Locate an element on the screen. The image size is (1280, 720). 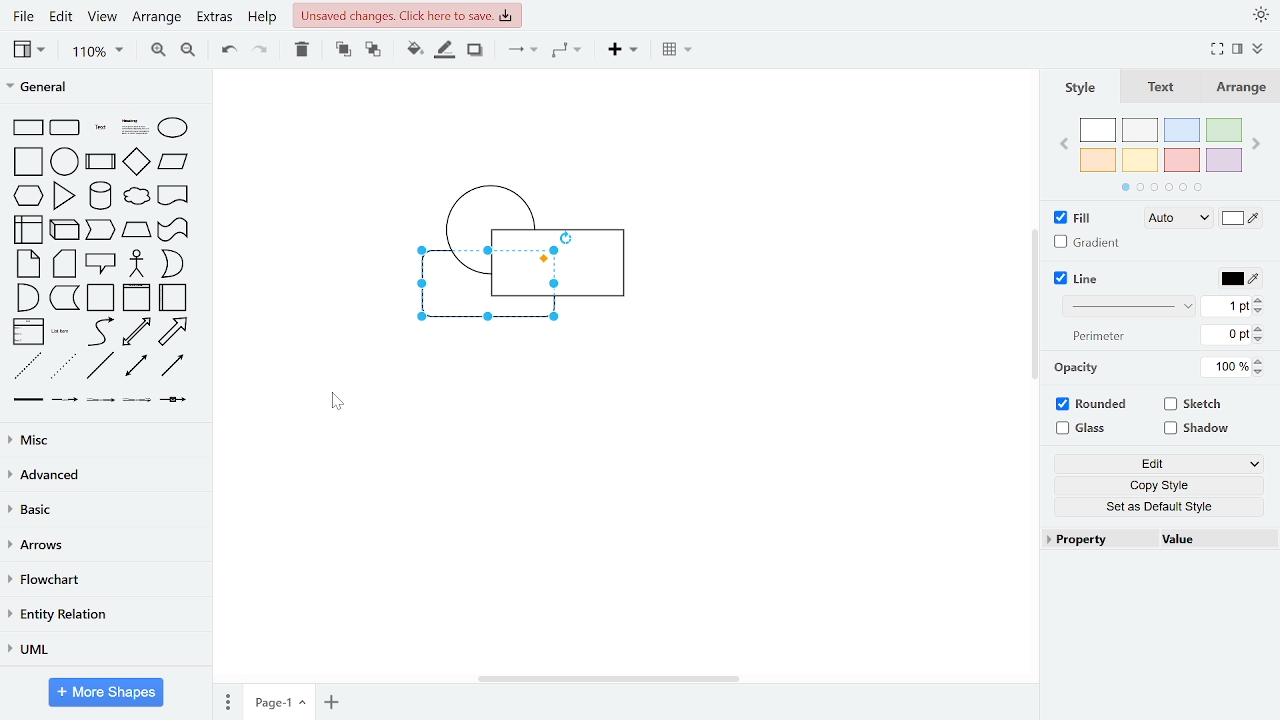
shadow is located at coordinates (478, 53).